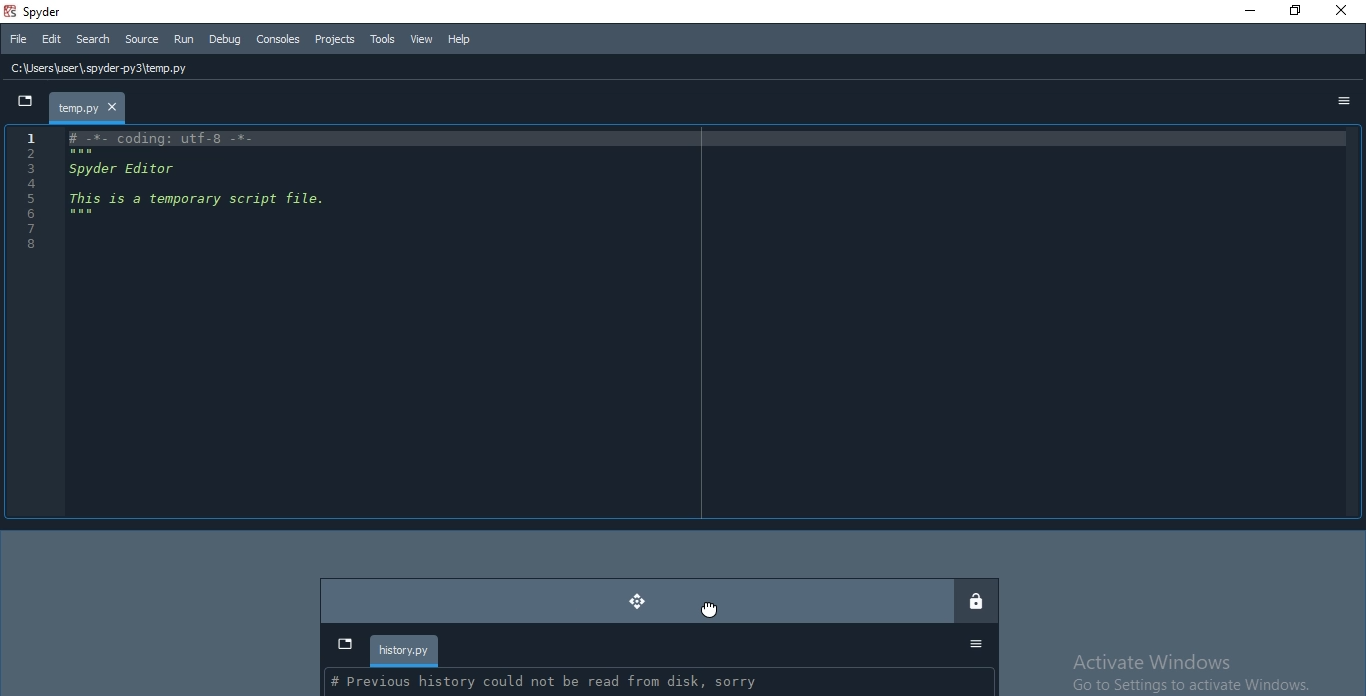 The width and height of the screenshot is (1366, 696). I want to click on Close, so click(1345, 12).